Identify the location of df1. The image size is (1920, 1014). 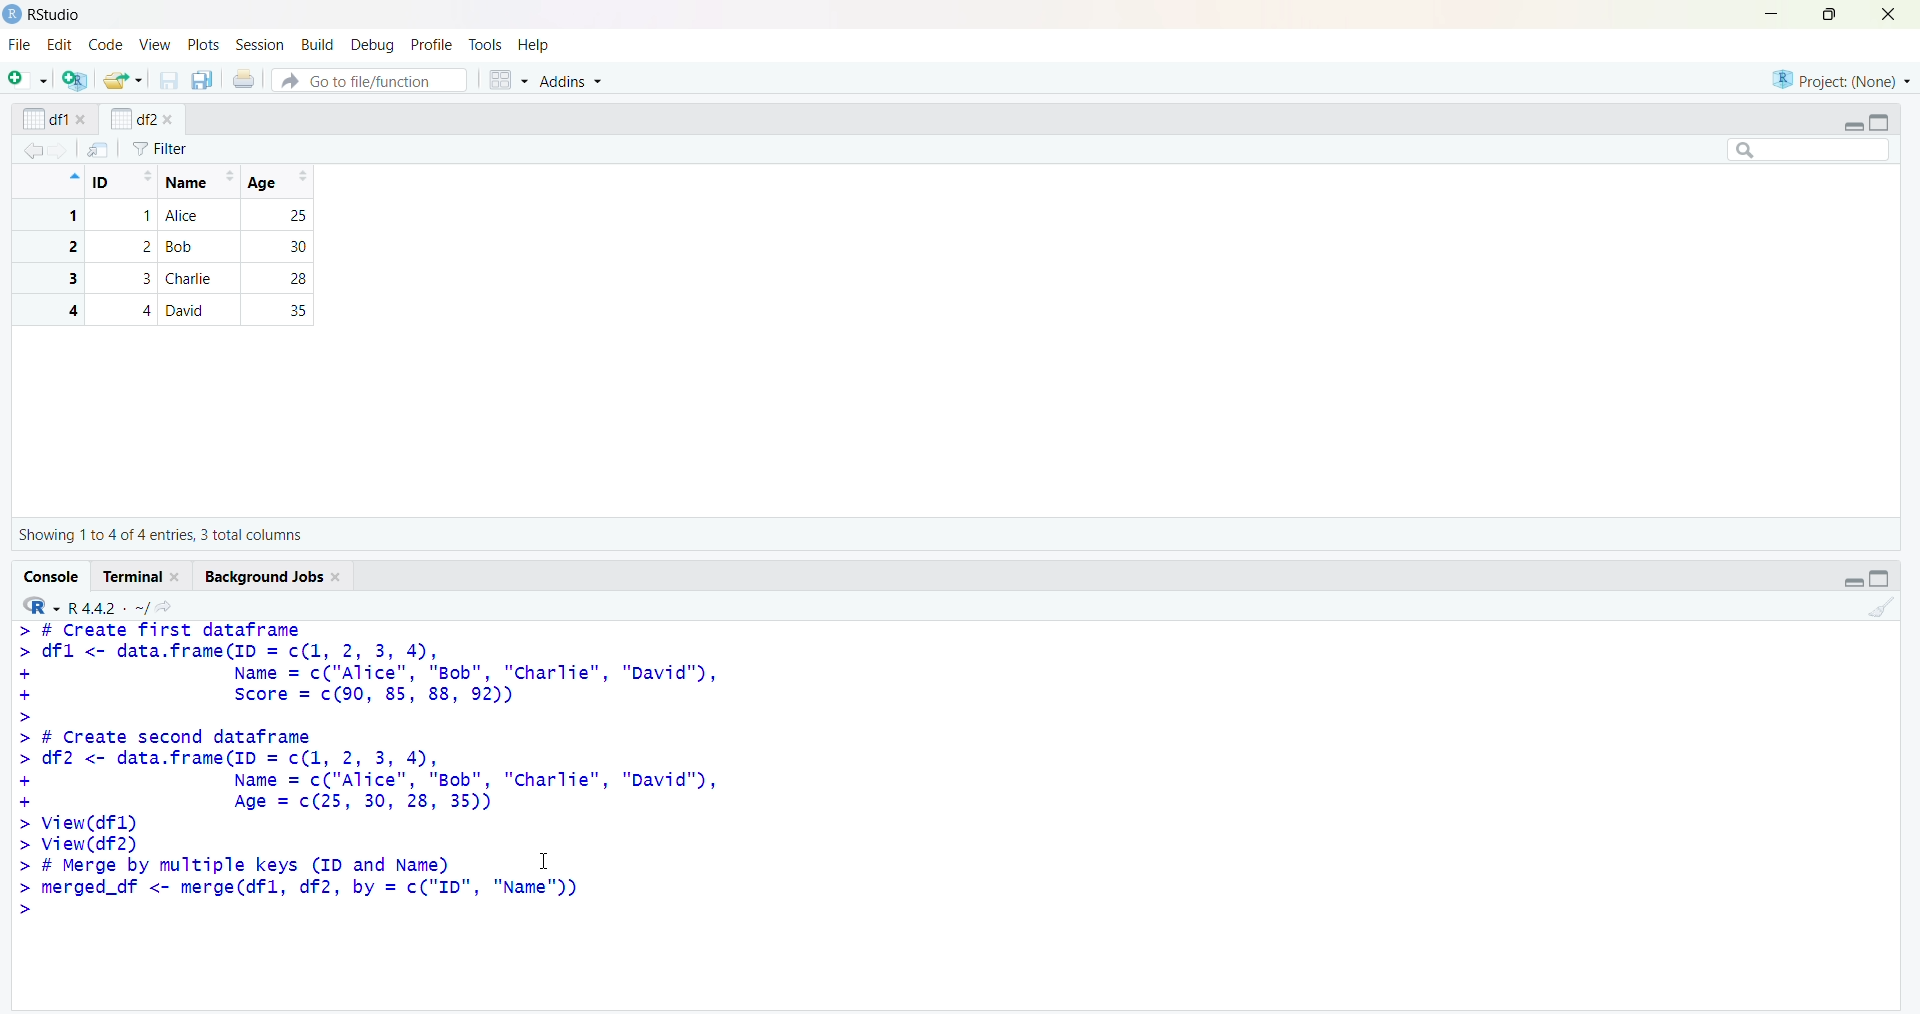
(45, 119).